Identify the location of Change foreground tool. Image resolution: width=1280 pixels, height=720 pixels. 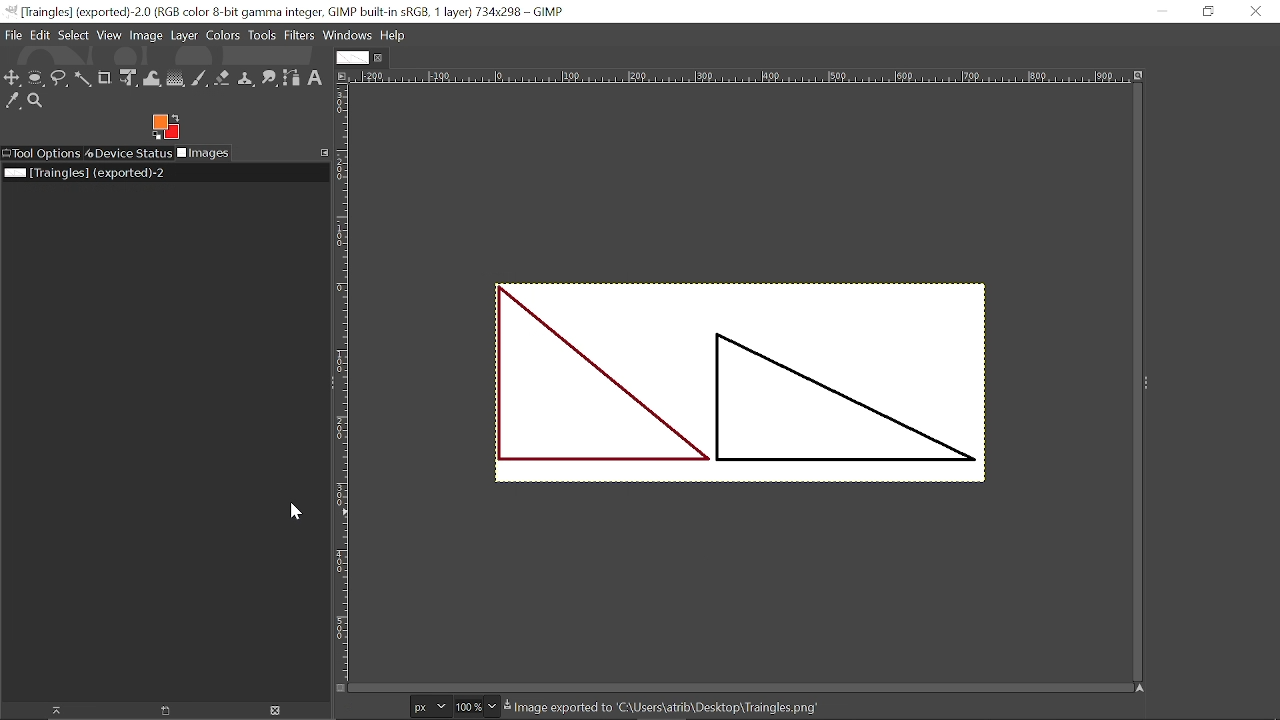
(169, 126).